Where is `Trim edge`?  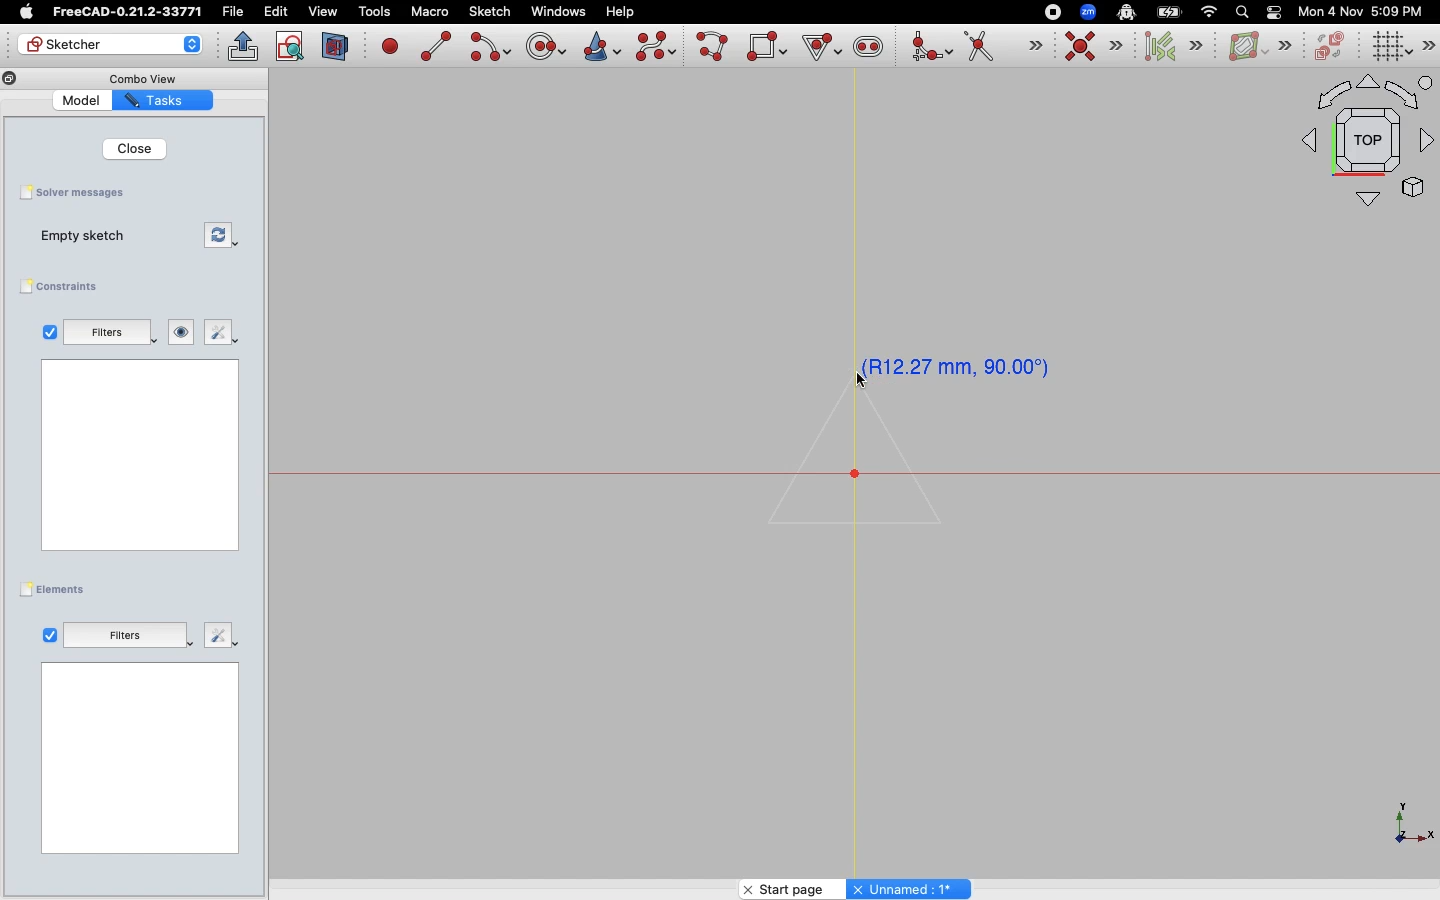 Trim edge is located at coordinates (1003, 48).